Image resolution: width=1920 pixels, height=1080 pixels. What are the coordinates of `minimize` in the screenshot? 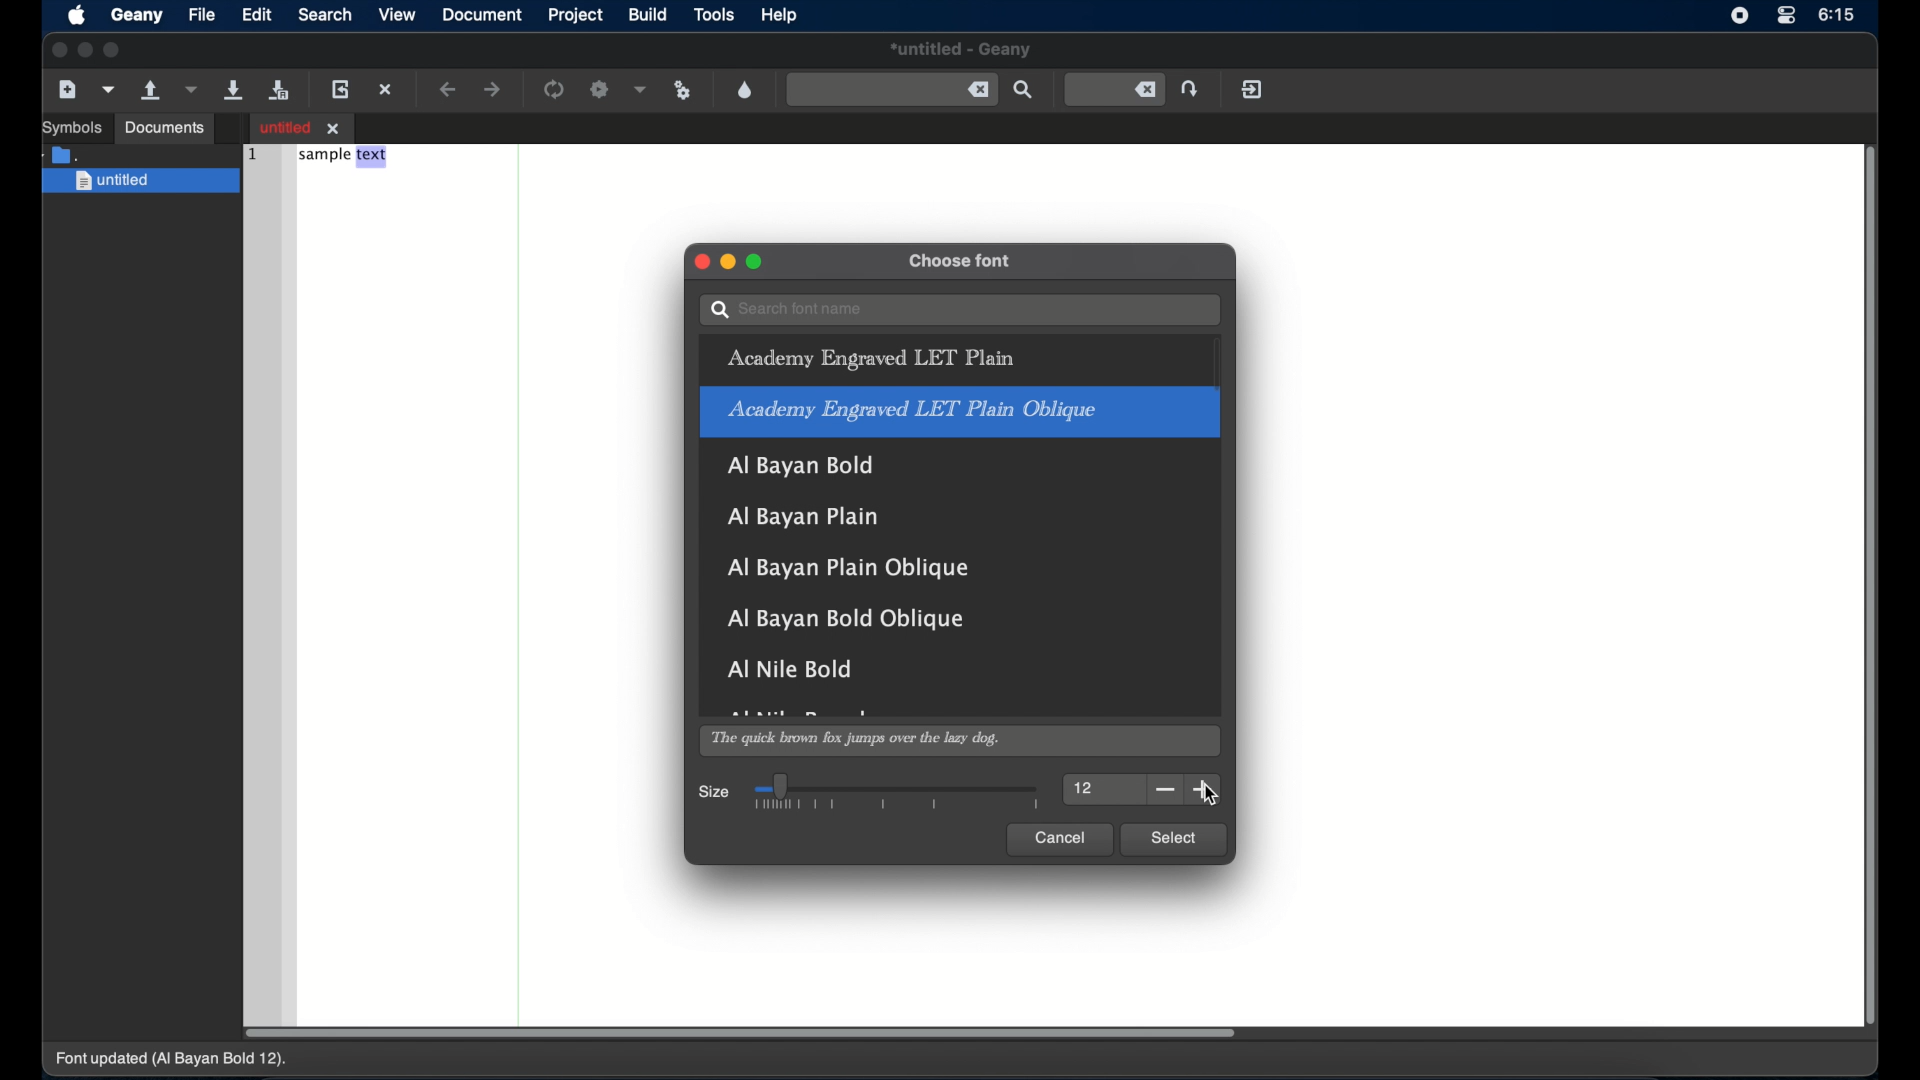 It's located at (86, 50).